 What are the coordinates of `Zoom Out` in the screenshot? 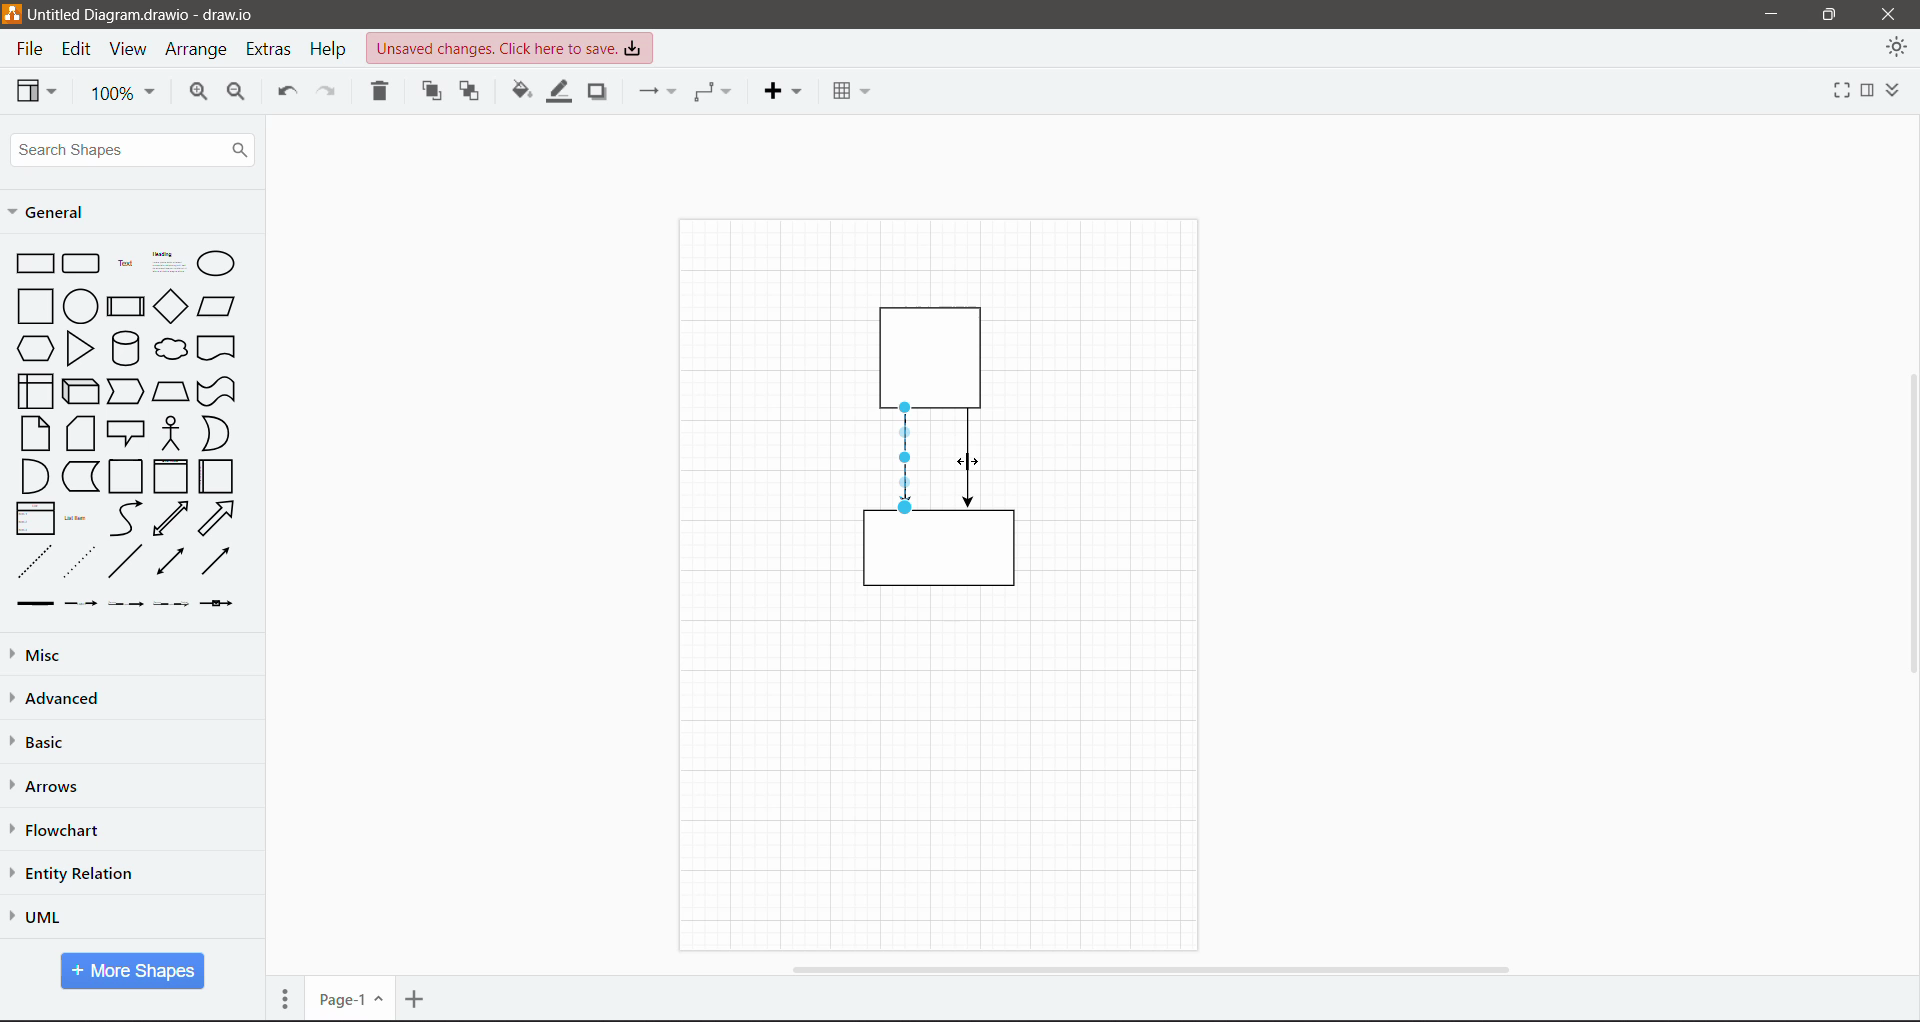 It's located at (238, 95).